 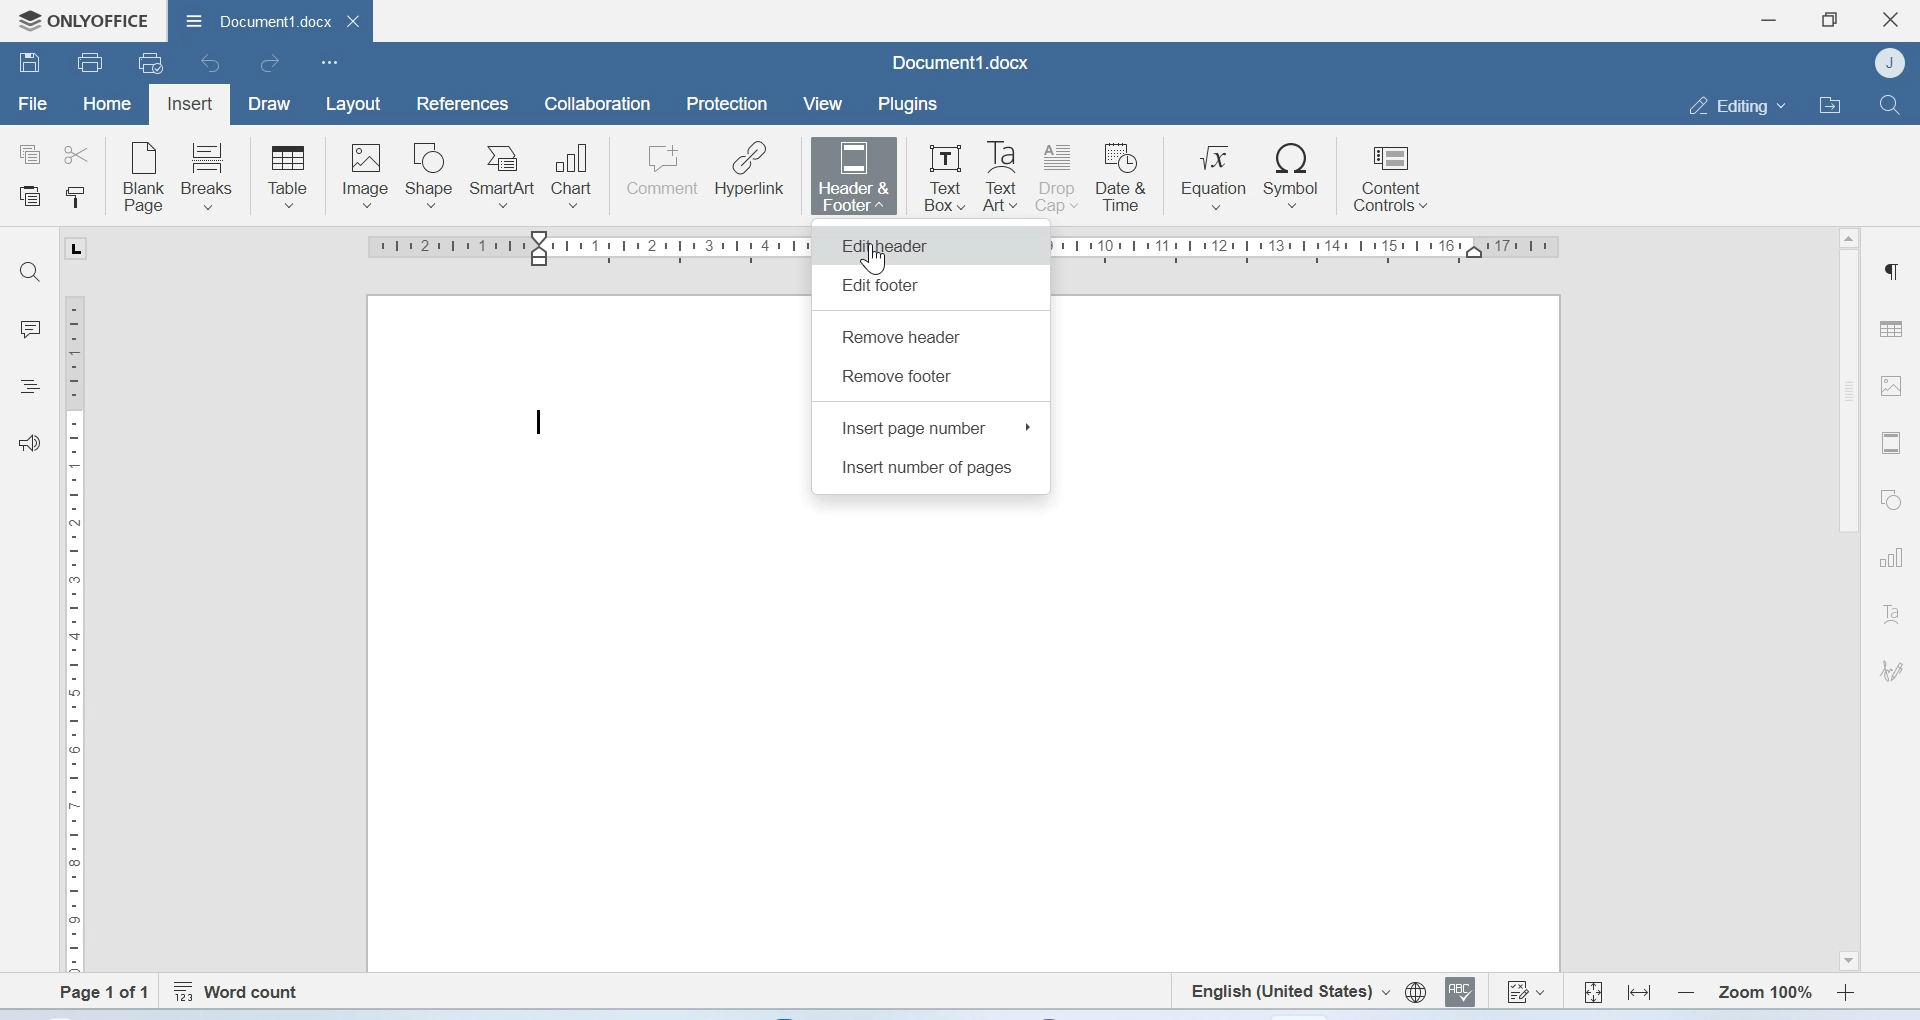 I want to click on Track changes, so click(x=1527, y=994).